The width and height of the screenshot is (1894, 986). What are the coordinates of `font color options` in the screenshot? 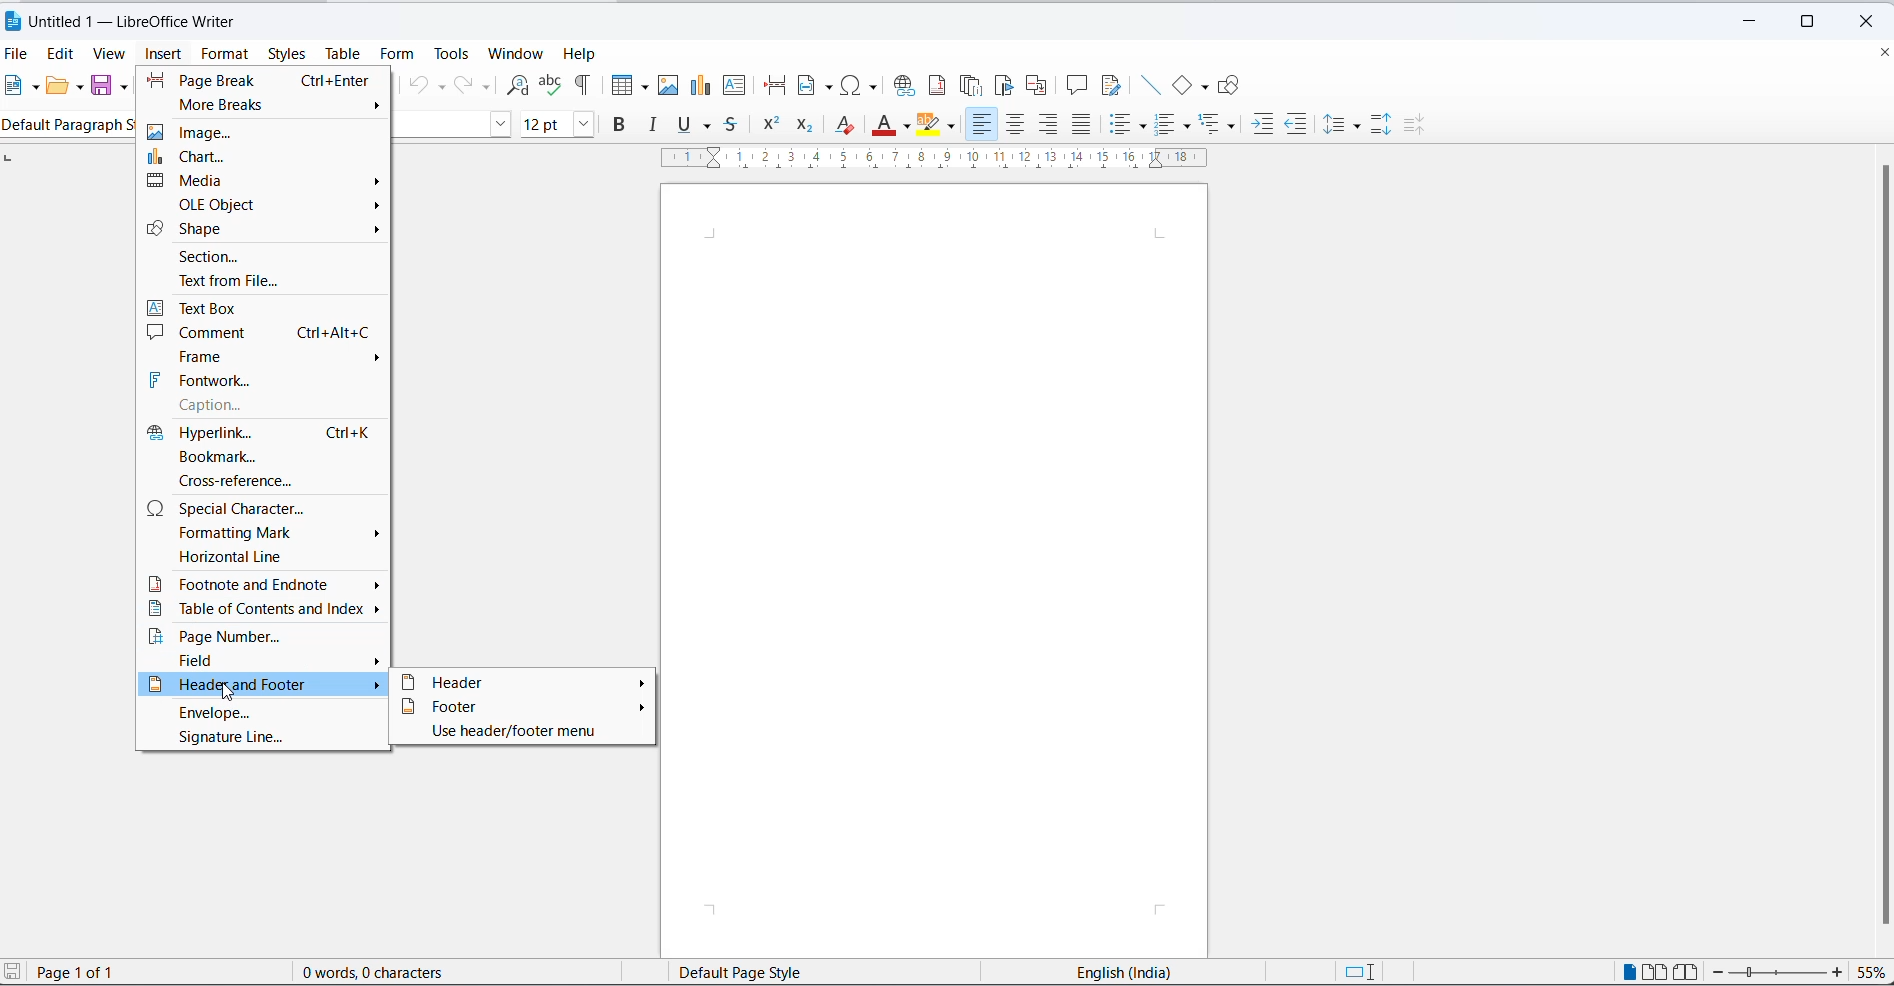 It's located at (910, 129).